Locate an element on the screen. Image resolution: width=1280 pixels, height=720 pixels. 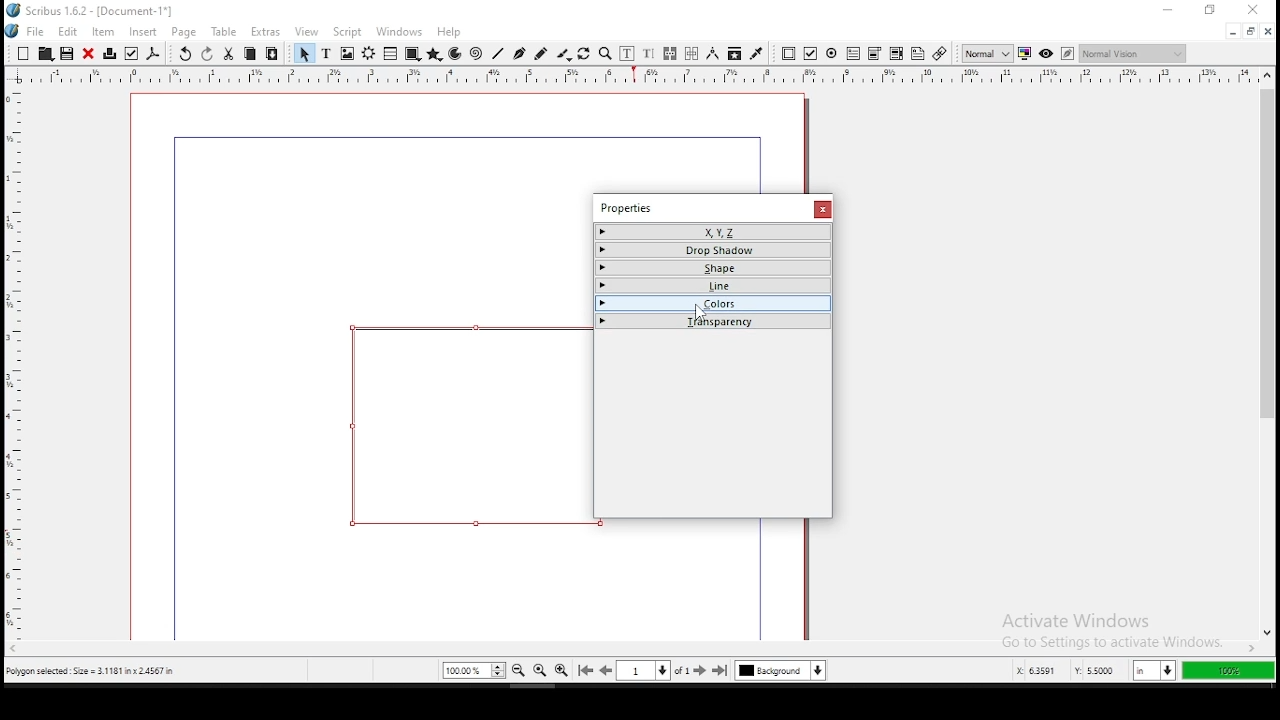
colors is located at coordinates (715, 302).